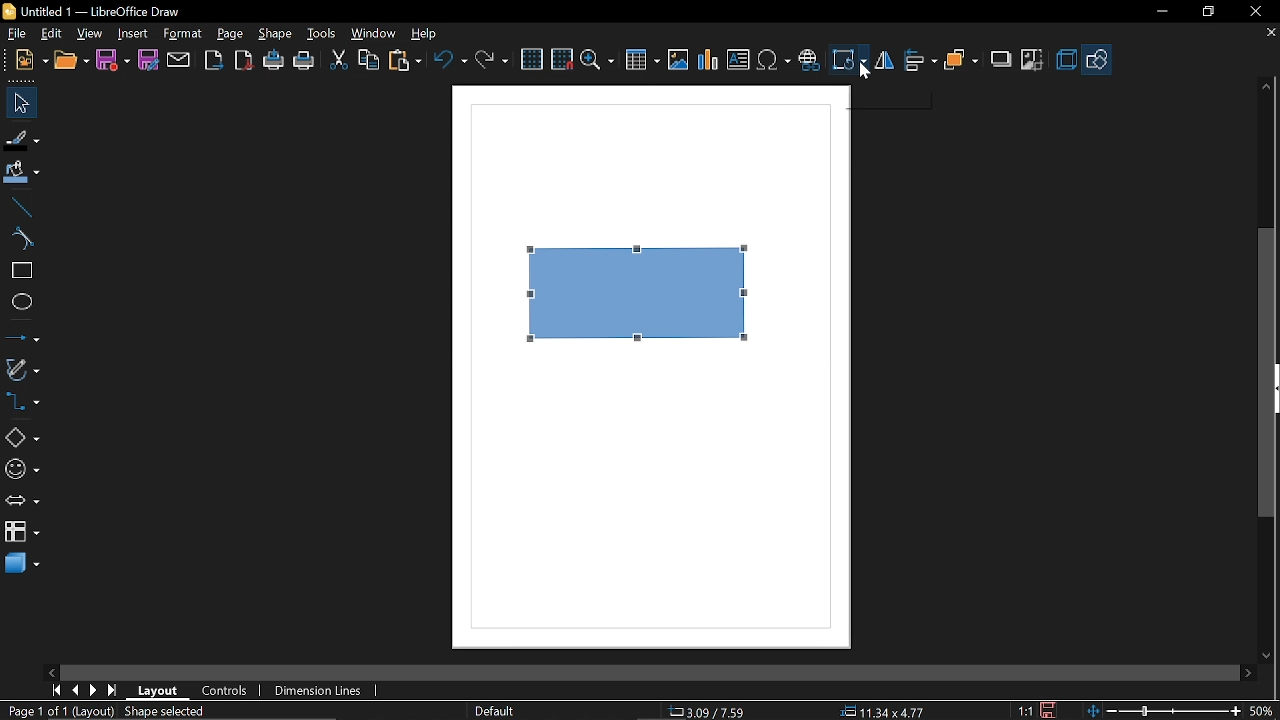  What do you see at coordinates (75, 690) in the screenshot?
I see `previous page` at bounding box center [75, 690].